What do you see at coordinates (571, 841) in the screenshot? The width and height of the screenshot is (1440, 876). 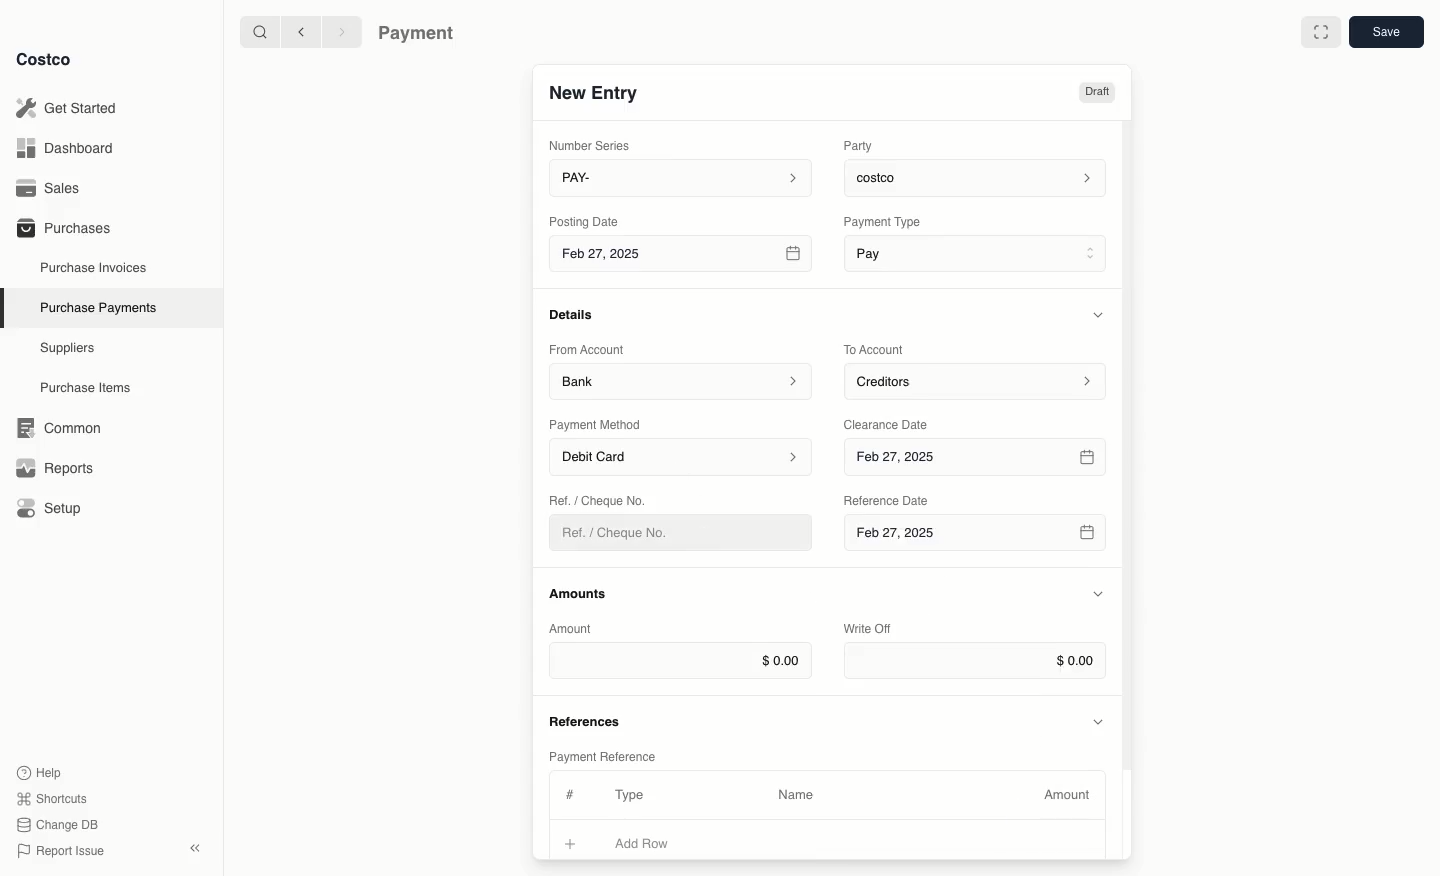 I see `Add` at bounding box center [571, 841].